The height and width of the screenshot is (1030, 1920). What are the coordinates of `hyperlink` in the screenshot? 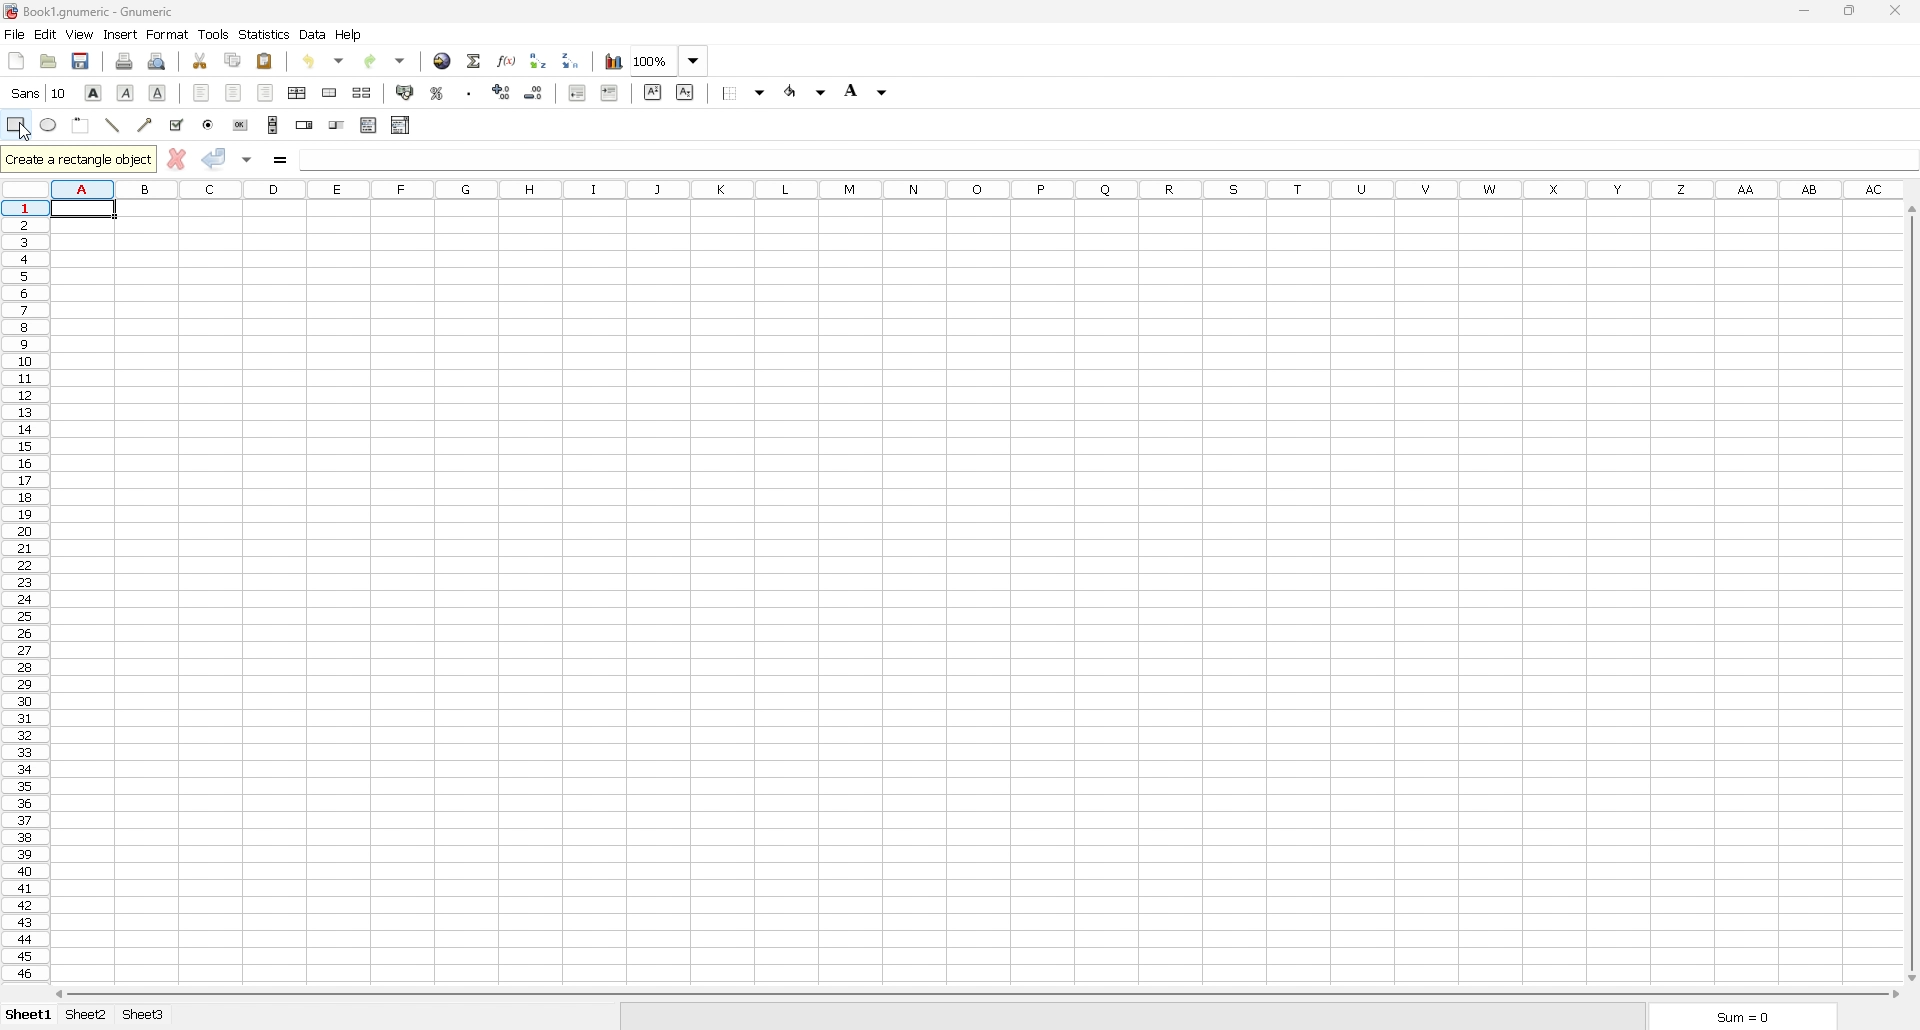 It's located at (441, 60).